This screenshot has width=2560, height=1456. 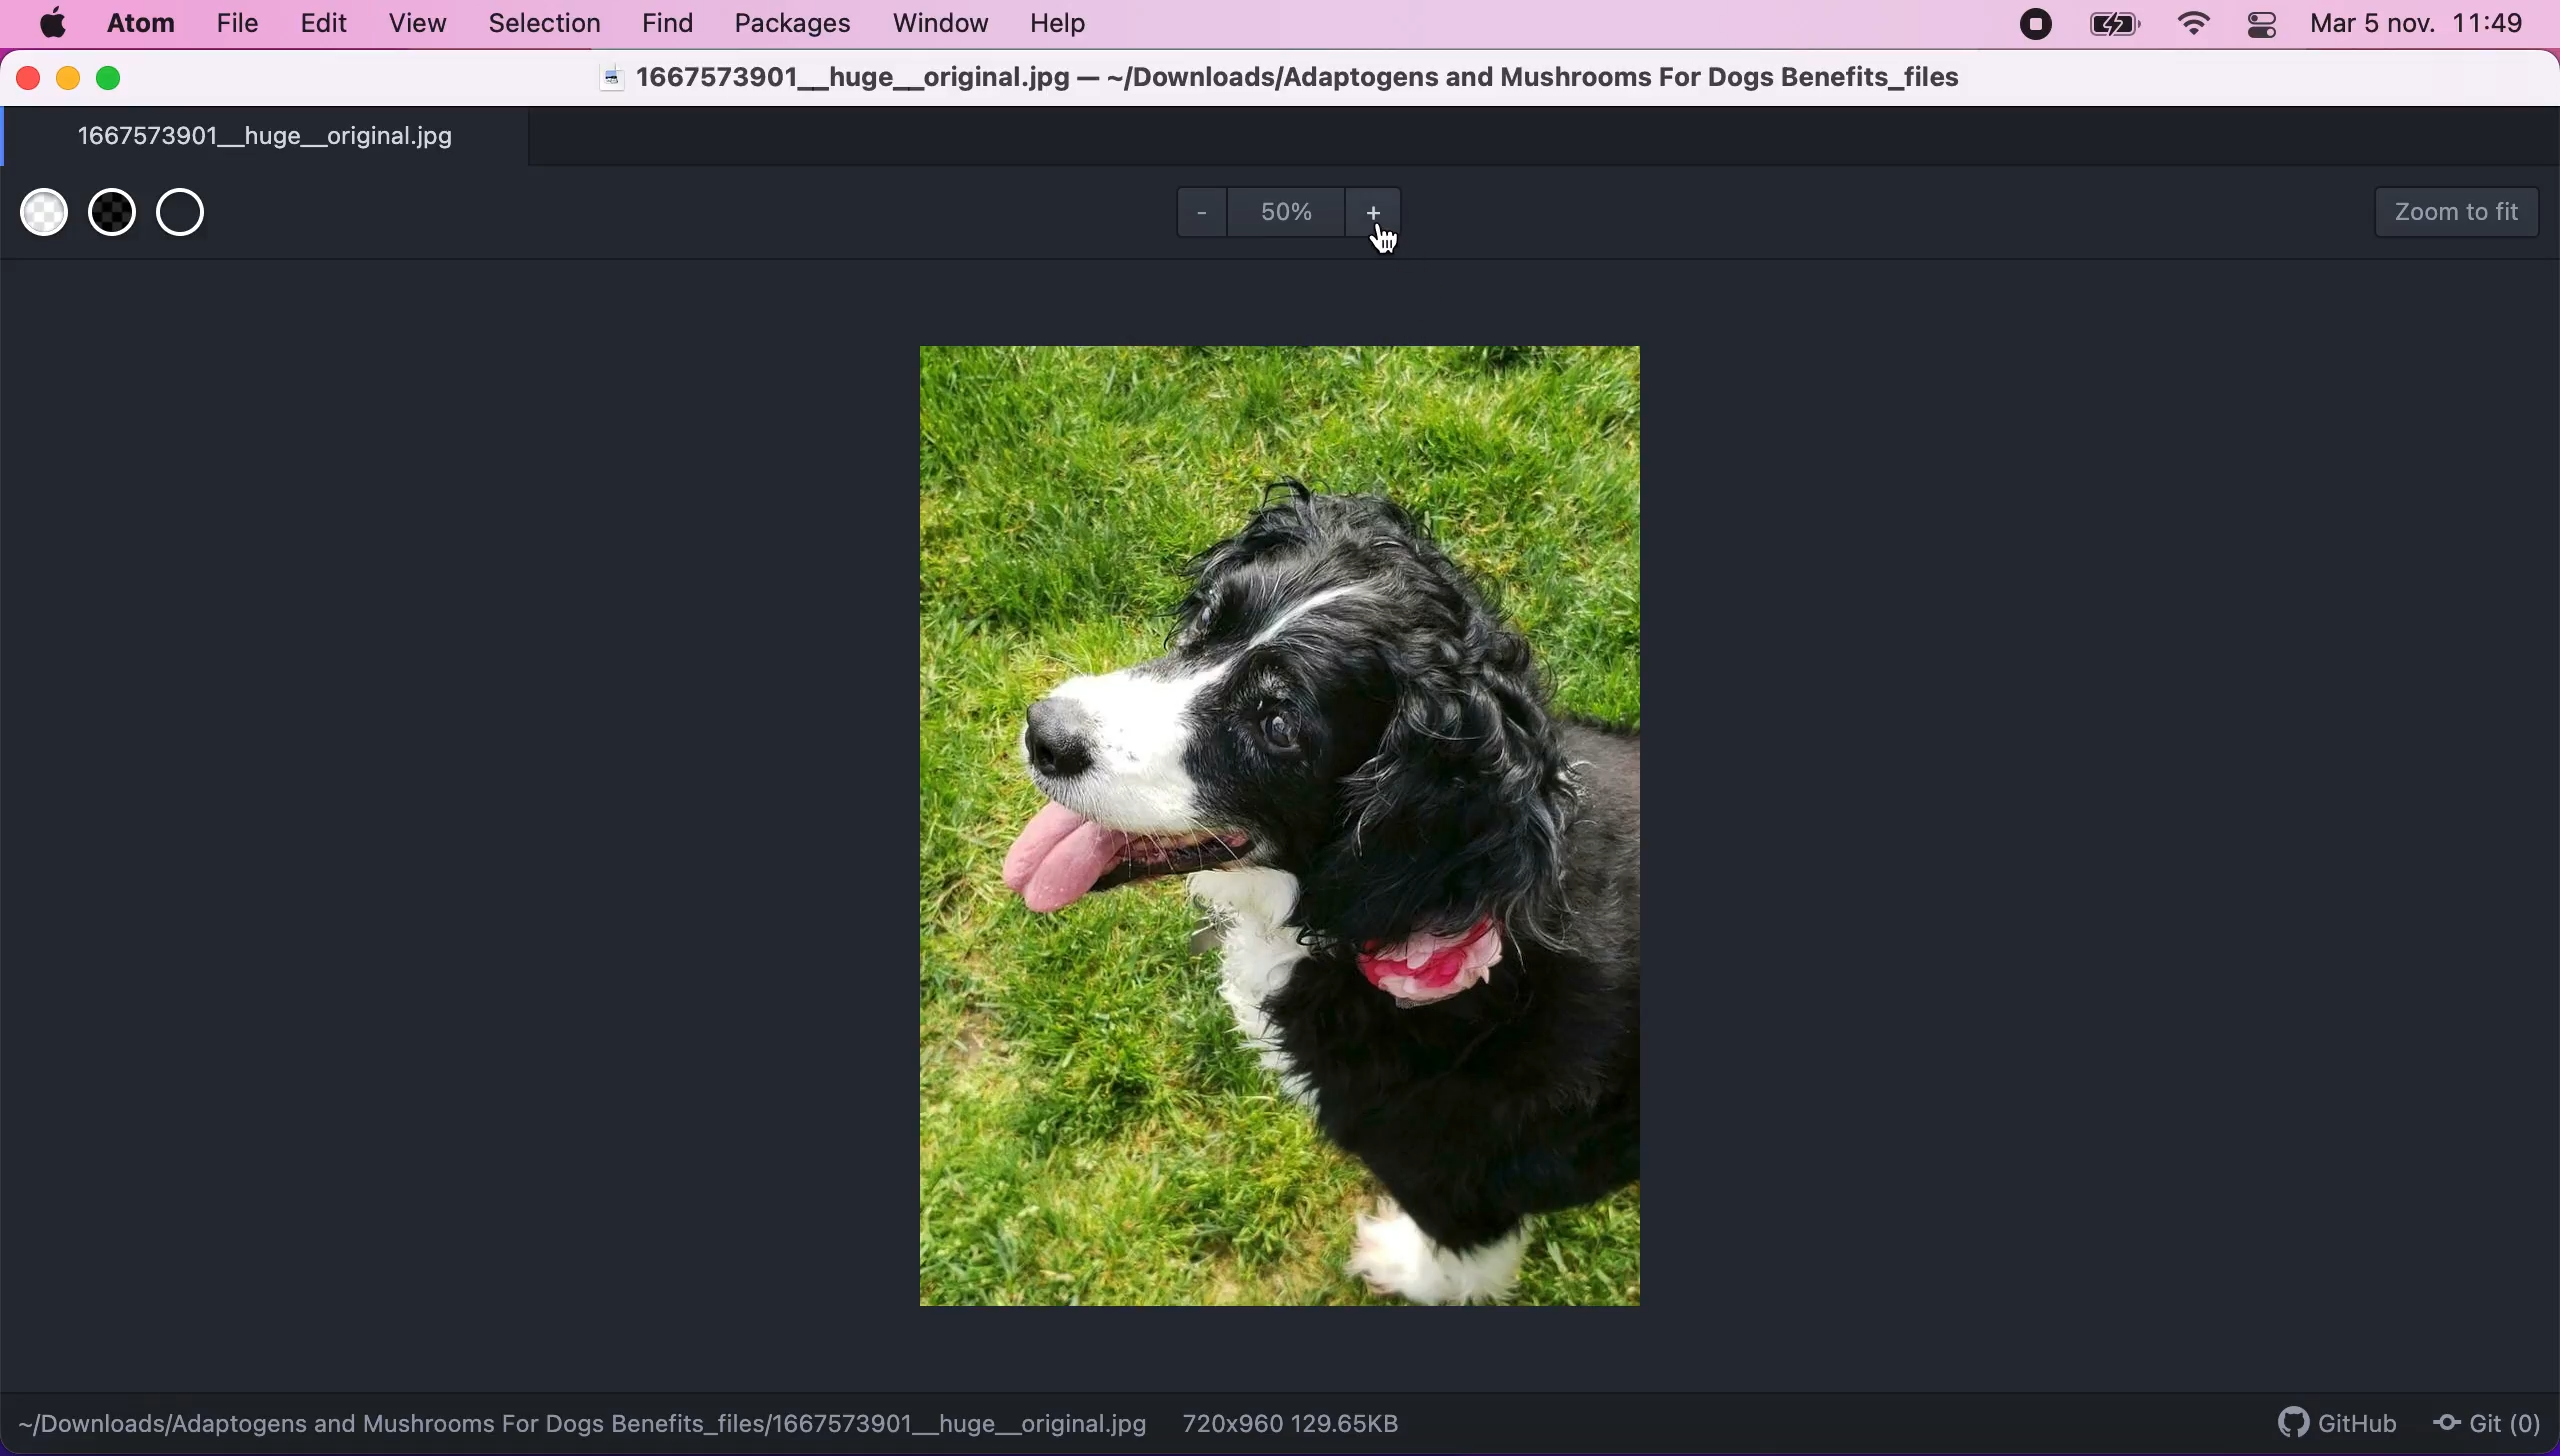 What do you see at coordinates (2040, 24) in the screenshot?
I see `recording stopped` at bounding box center [2040, 24].